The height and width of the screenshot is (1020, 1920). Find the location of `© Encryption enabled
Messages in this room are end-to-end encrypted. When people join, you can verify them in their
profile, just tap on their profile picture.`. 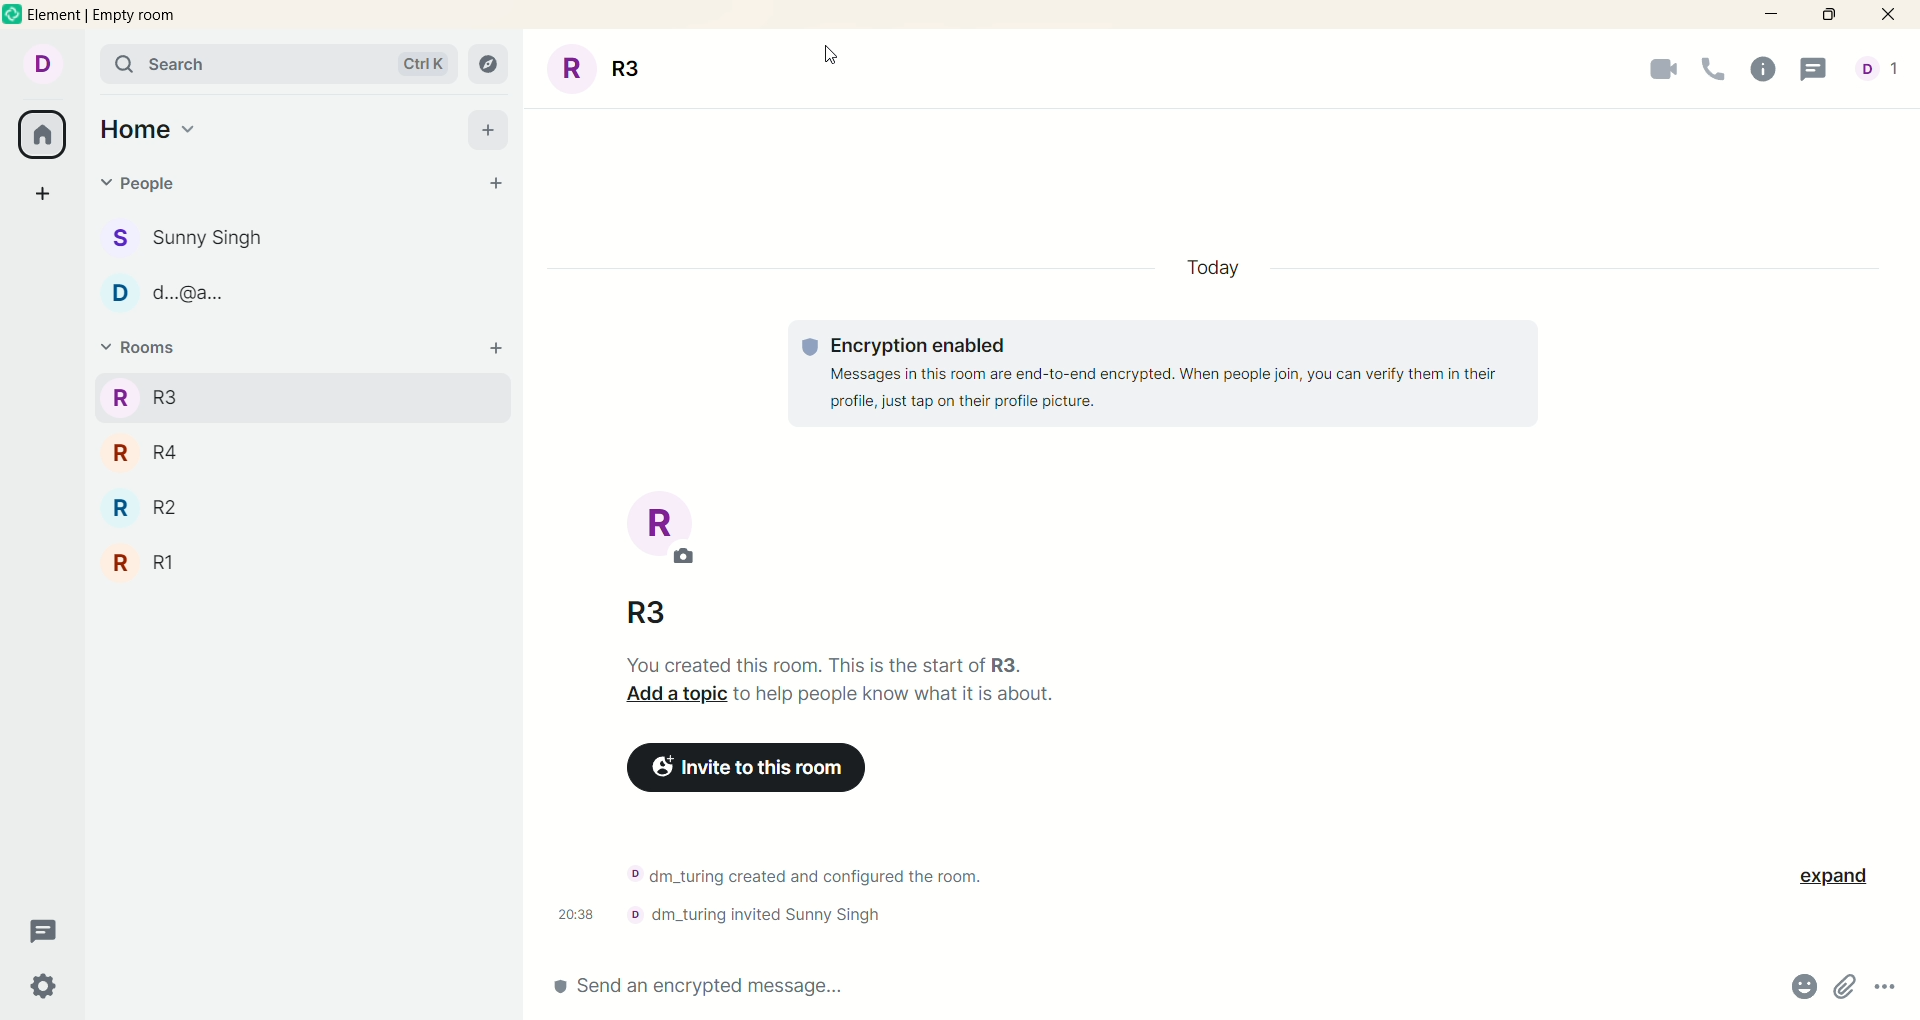

© Encryption enabled
Messages in this room are end-to-end encrypted. When people join, you can verify them in their
profile, just tap on their profile picture. is located at coordinates (1158, 373).